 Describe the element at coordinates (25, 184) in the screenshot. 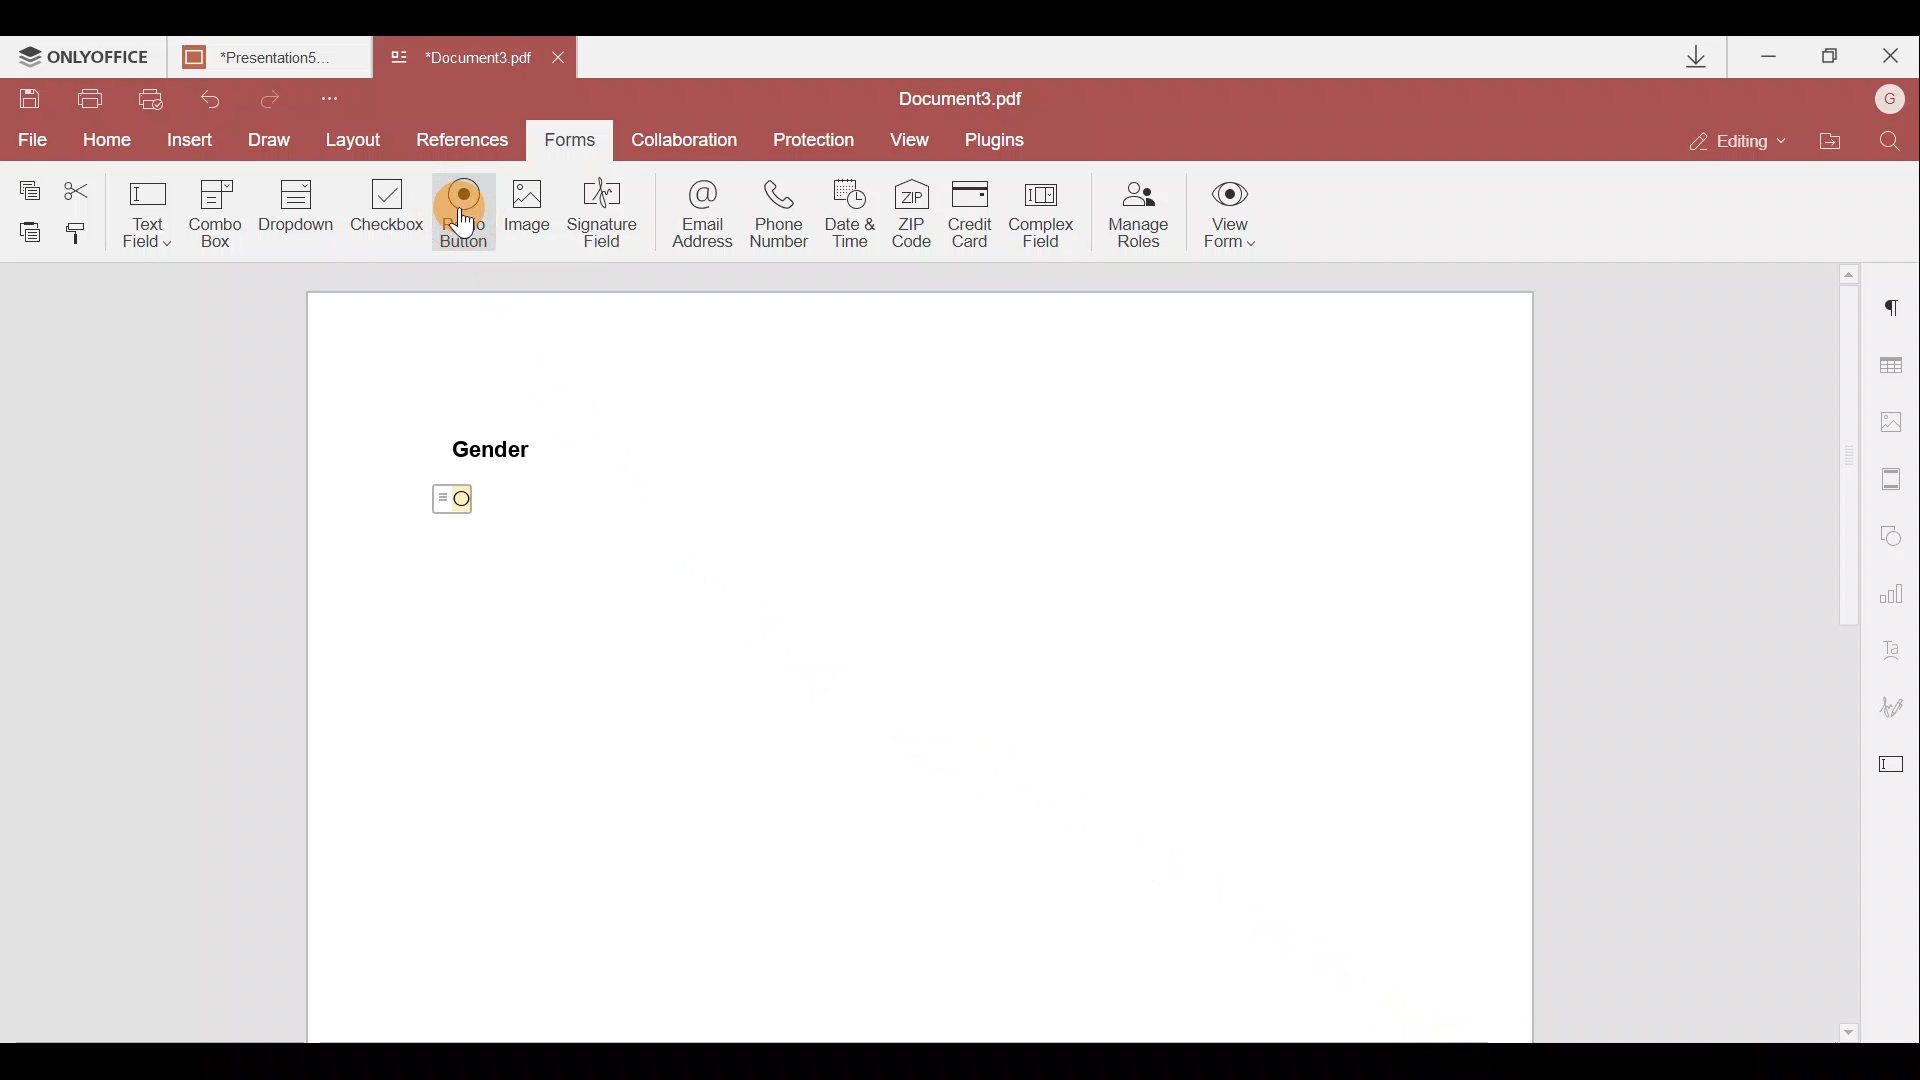

I see `Copy` at that location.